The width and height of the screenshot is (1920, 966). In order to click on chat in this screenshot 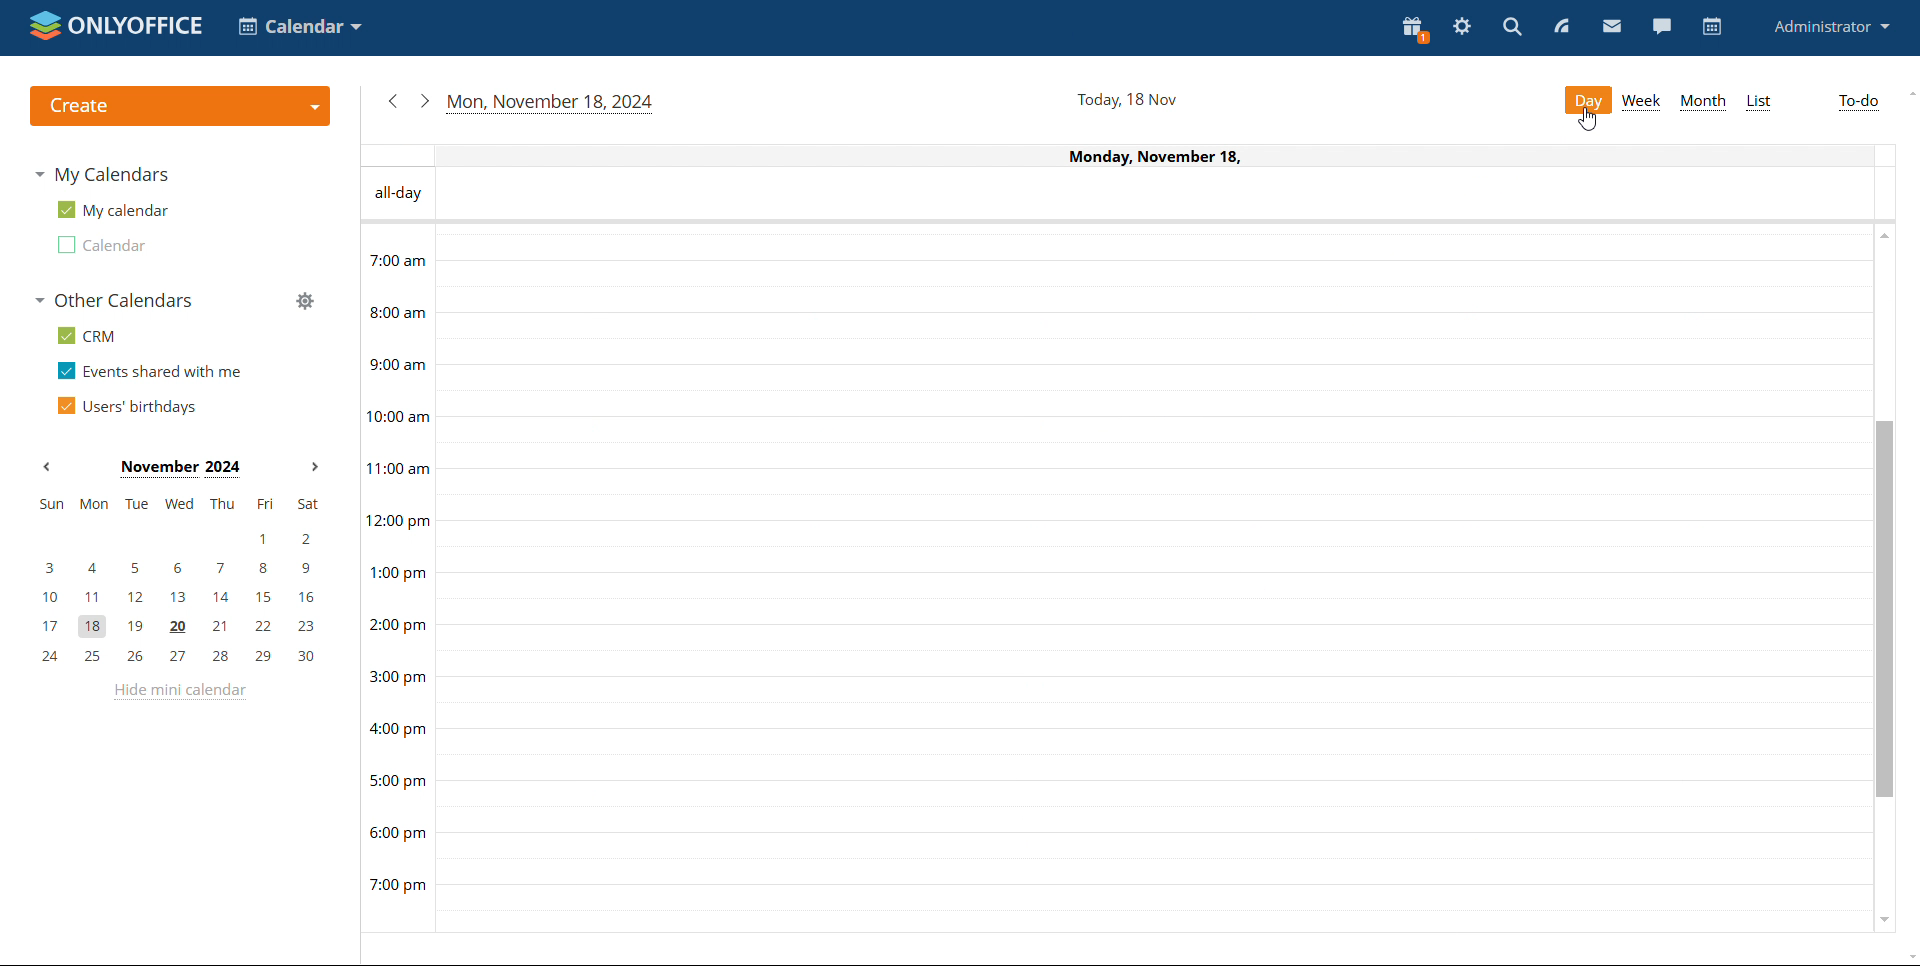, I will do `click(1663, 26)`.